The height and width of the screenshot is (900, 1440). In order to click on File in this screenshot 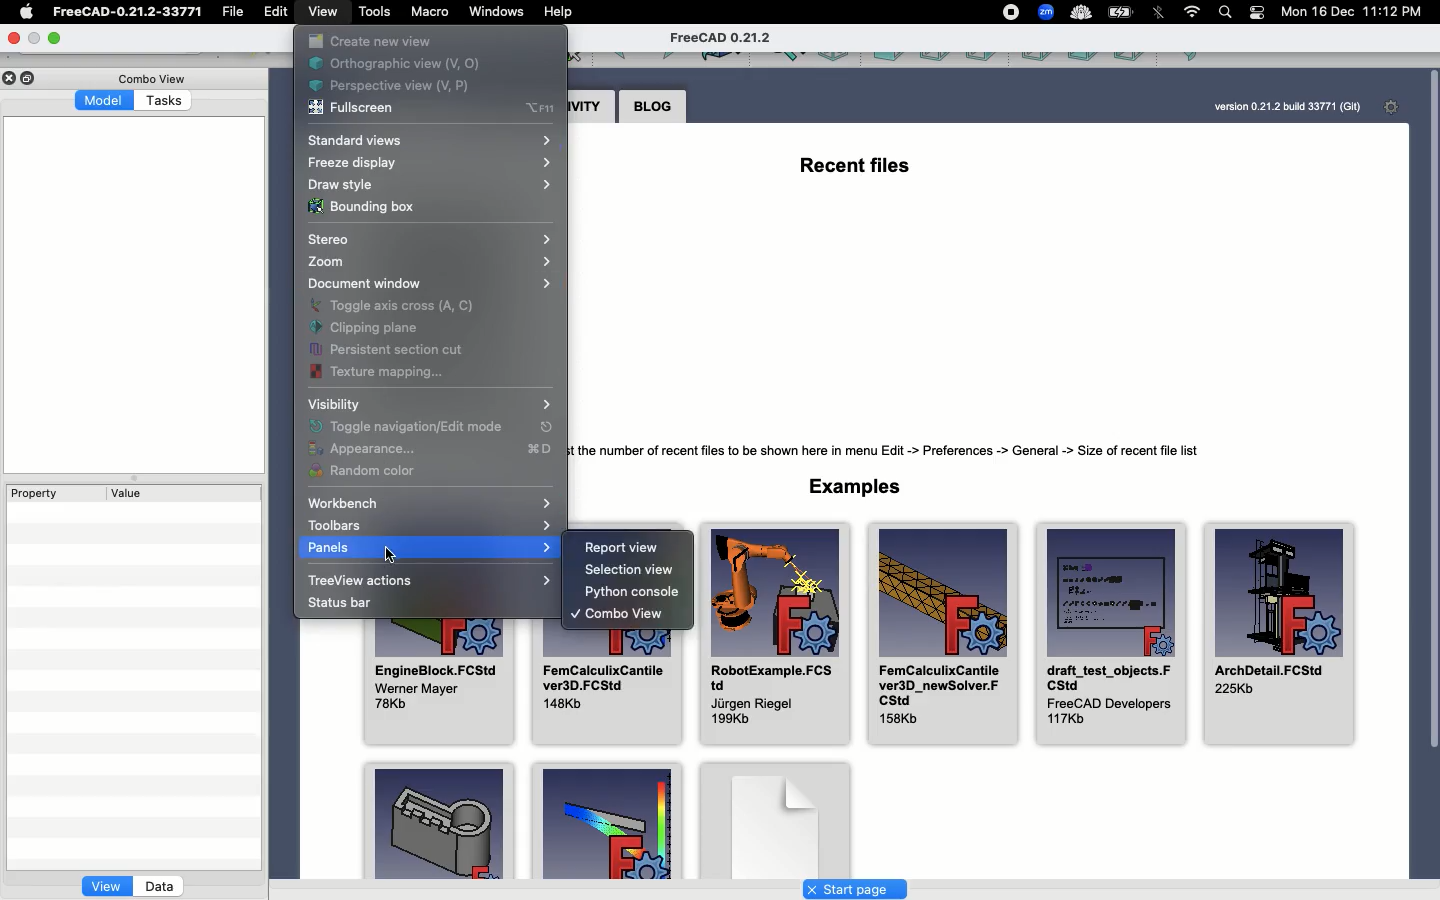, I will do `click(237, 12)`.